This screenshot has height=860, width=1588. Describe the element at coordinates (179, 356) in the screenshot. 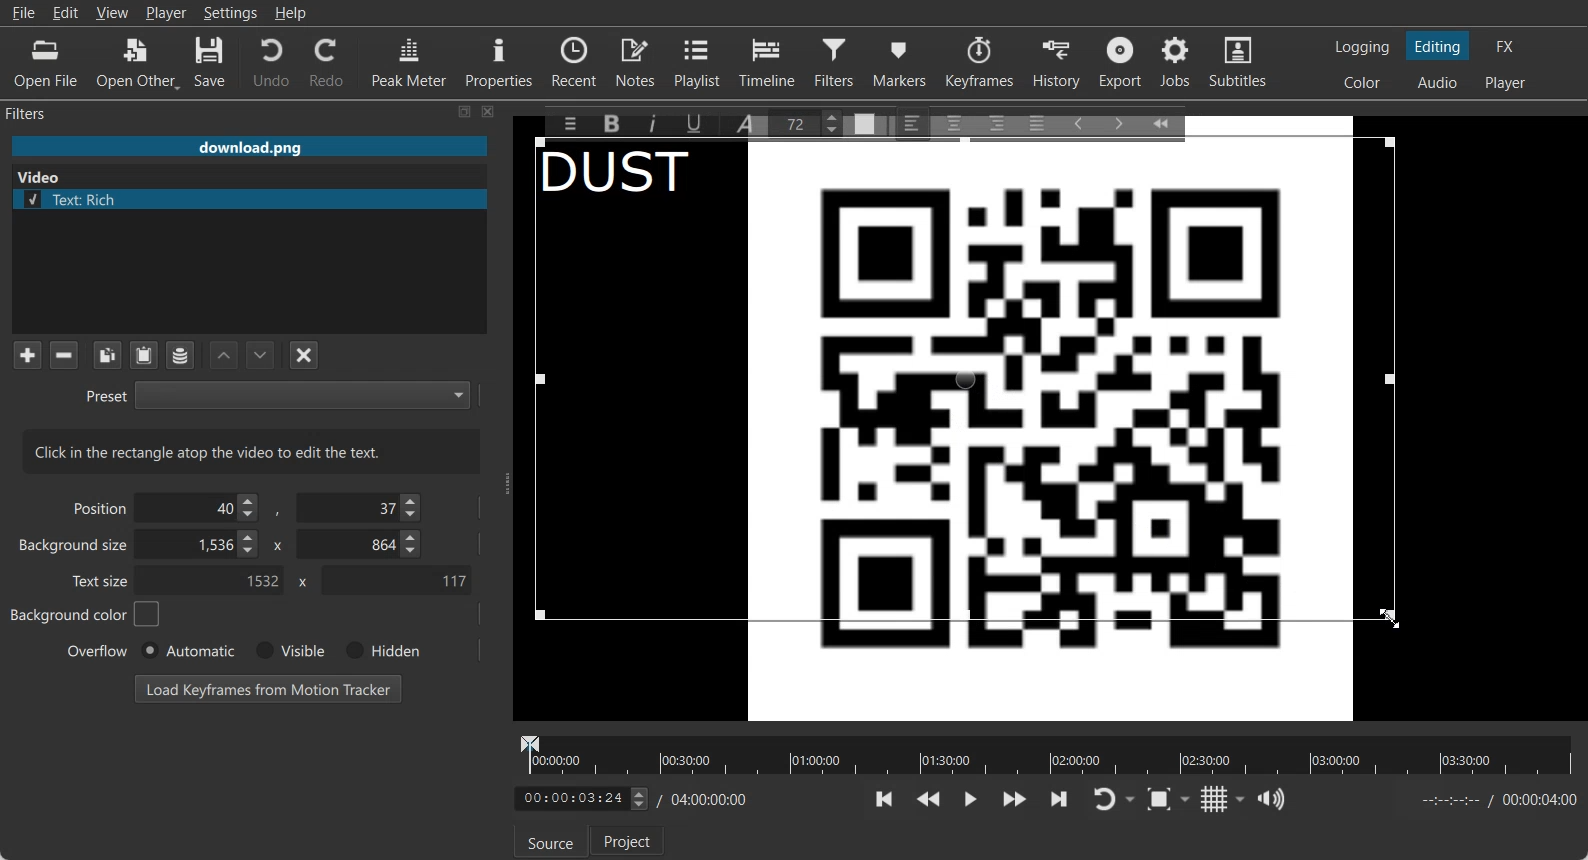

I see `Save a filter set` at that location.